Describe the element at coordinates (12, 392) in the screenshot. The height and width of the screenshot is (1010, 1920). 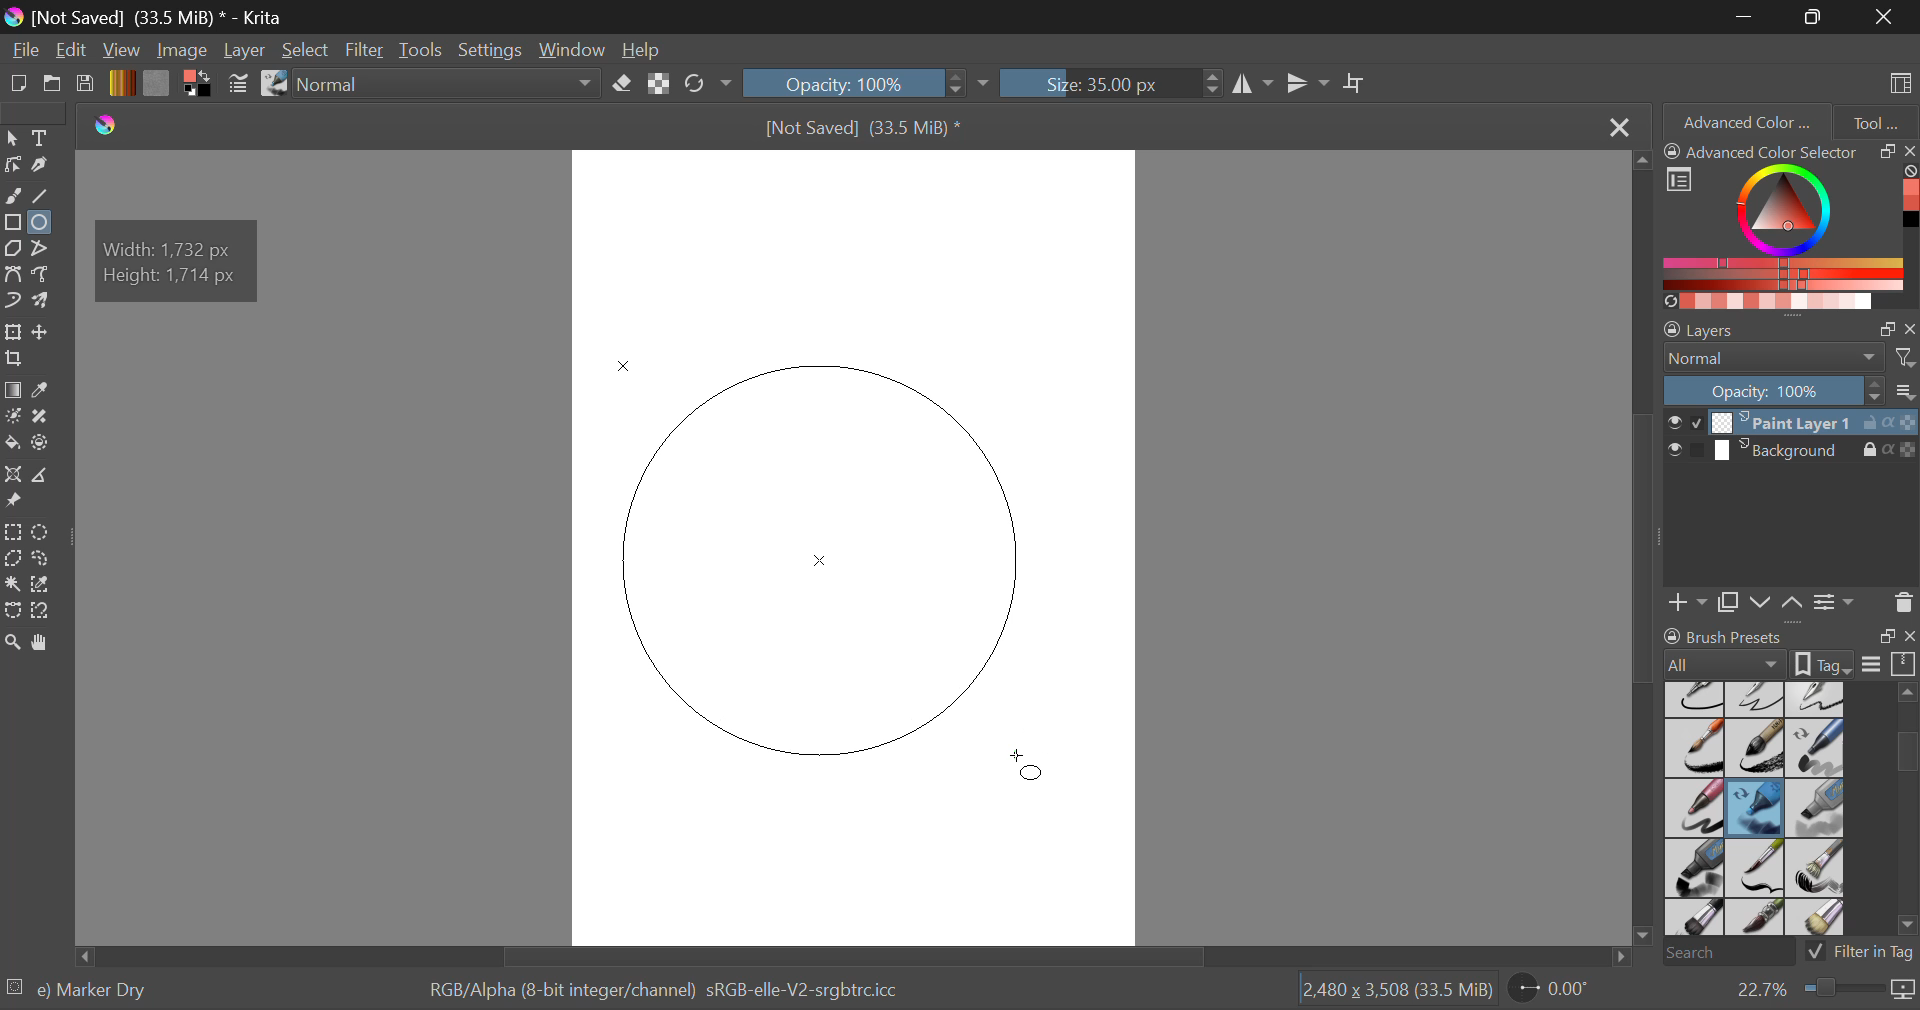
I see `Gradient Fill` at that location.